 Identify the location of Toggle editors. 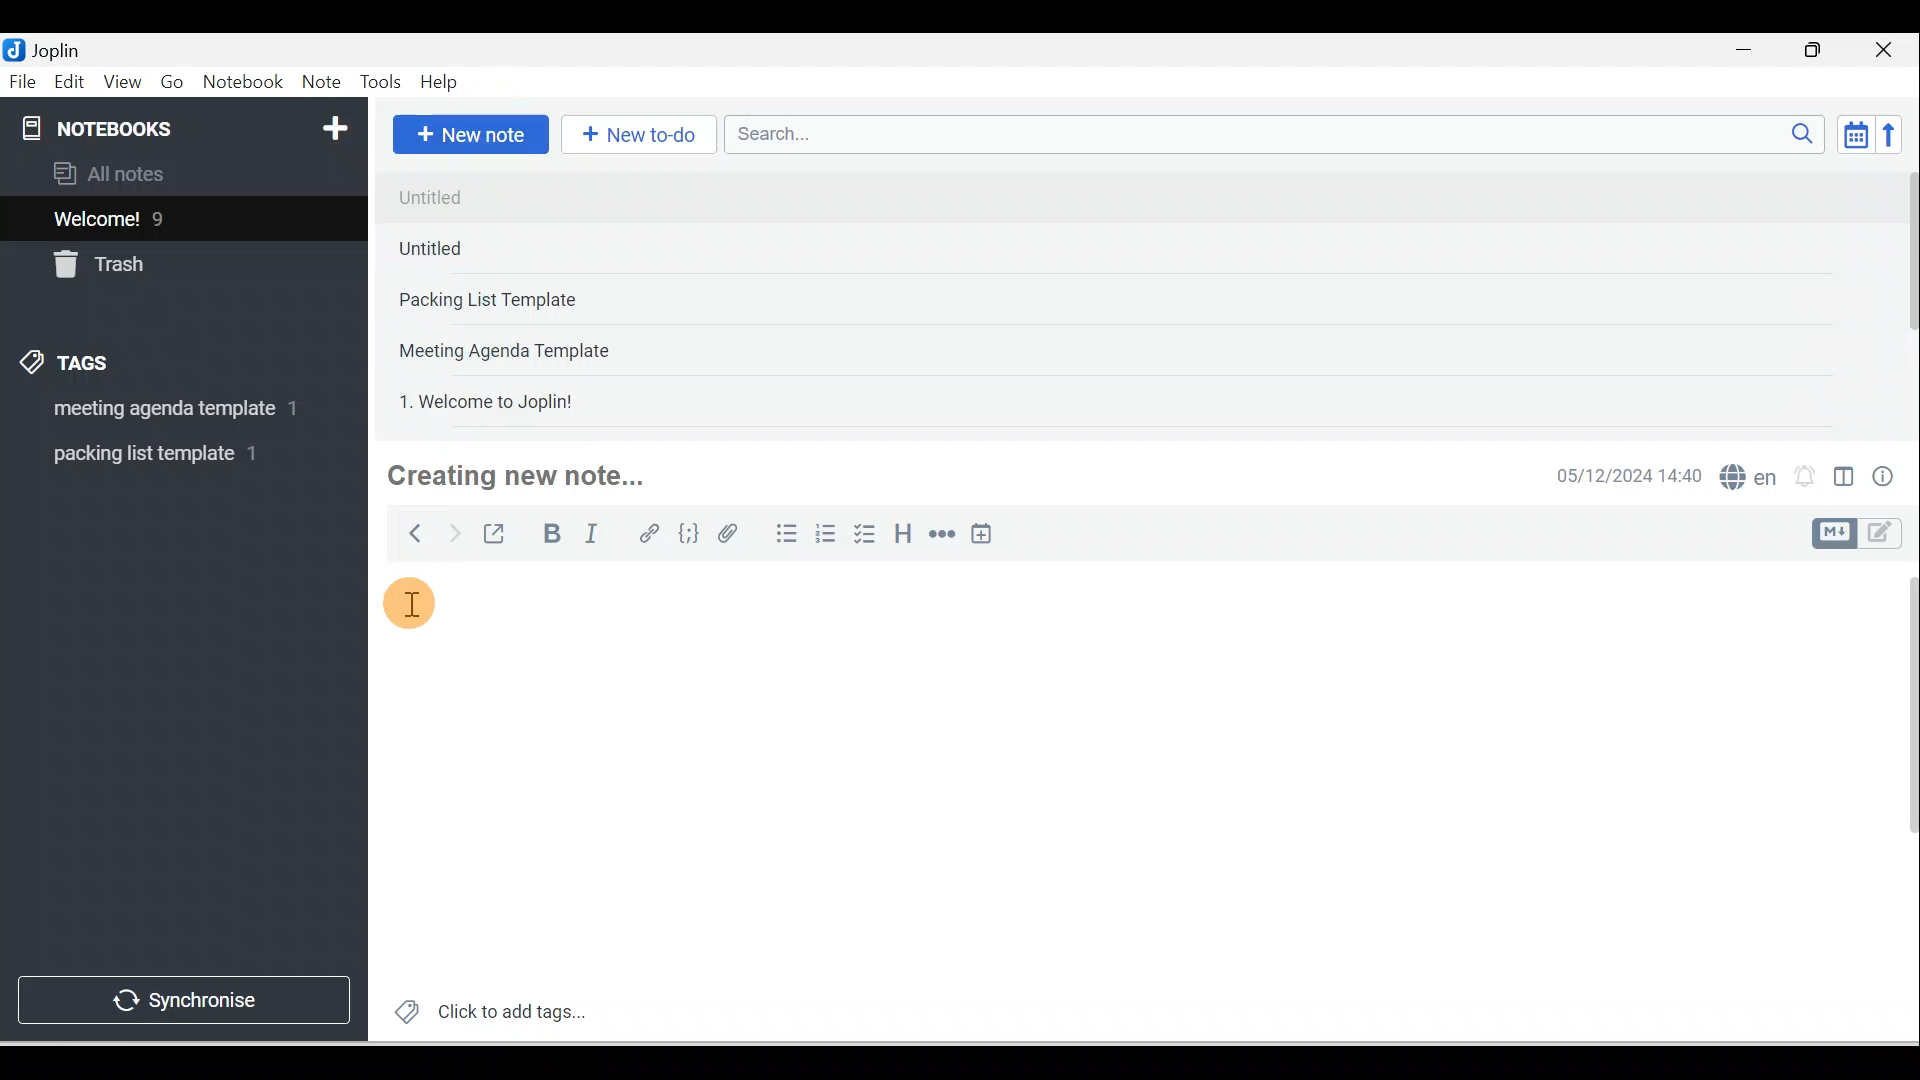
(1844, 480).